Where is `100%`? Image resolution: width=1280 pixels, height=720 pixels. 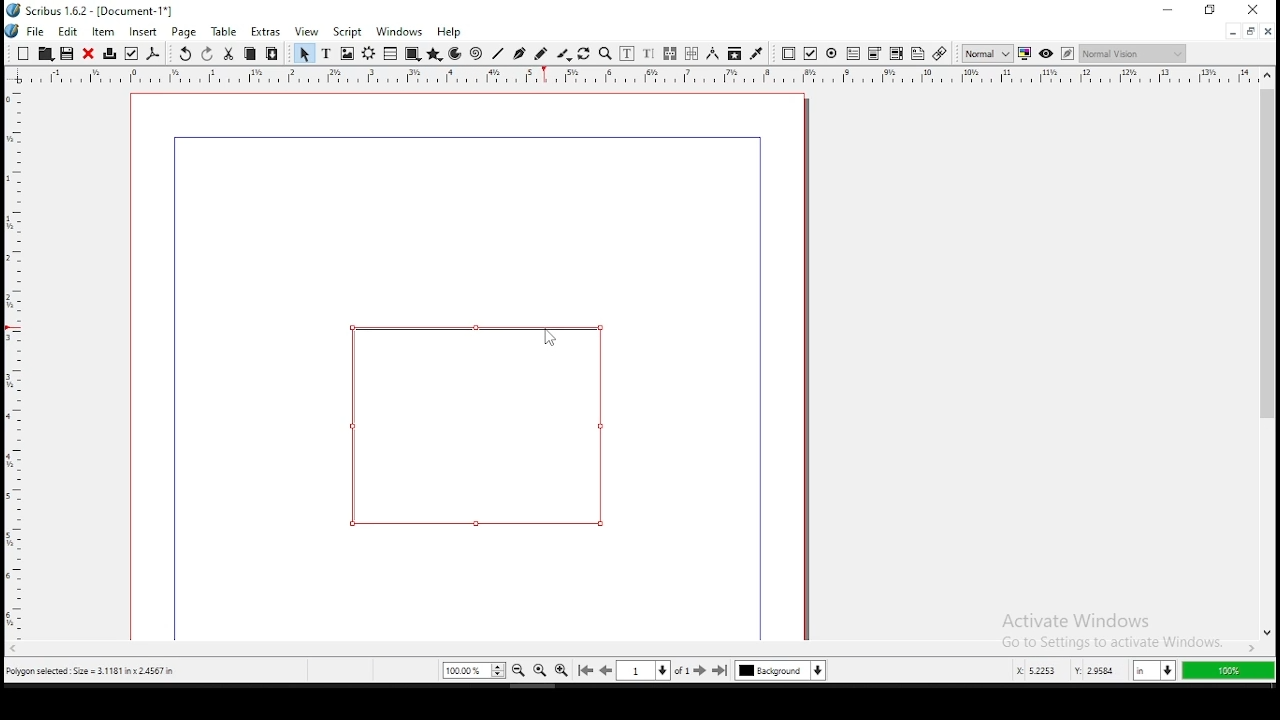 100% is located at coordinates (1228, 671).